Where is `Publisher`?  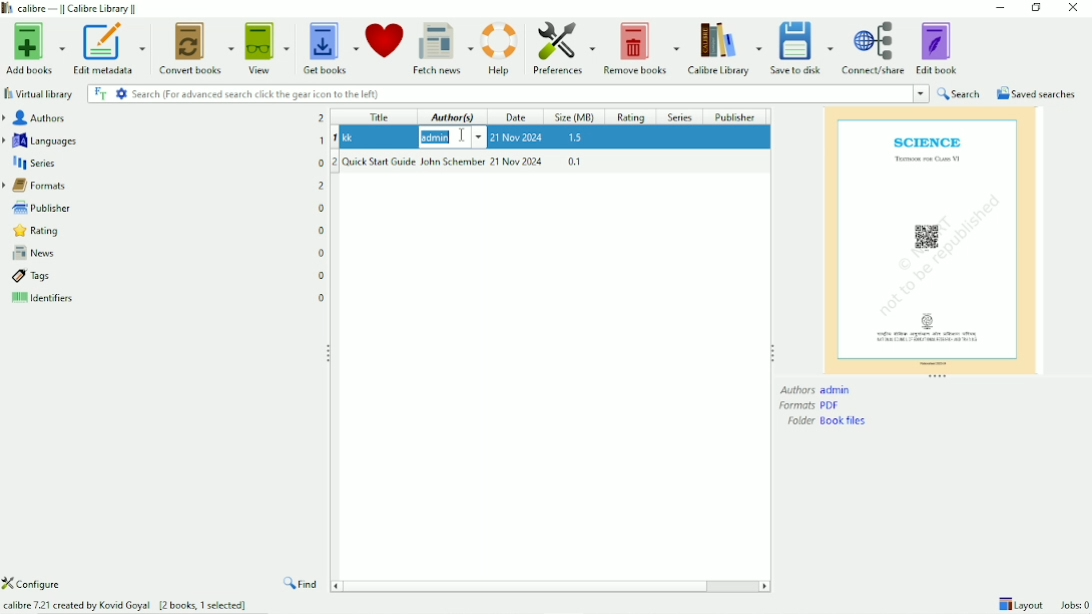 Publisher is located at coordinates (162, 208).